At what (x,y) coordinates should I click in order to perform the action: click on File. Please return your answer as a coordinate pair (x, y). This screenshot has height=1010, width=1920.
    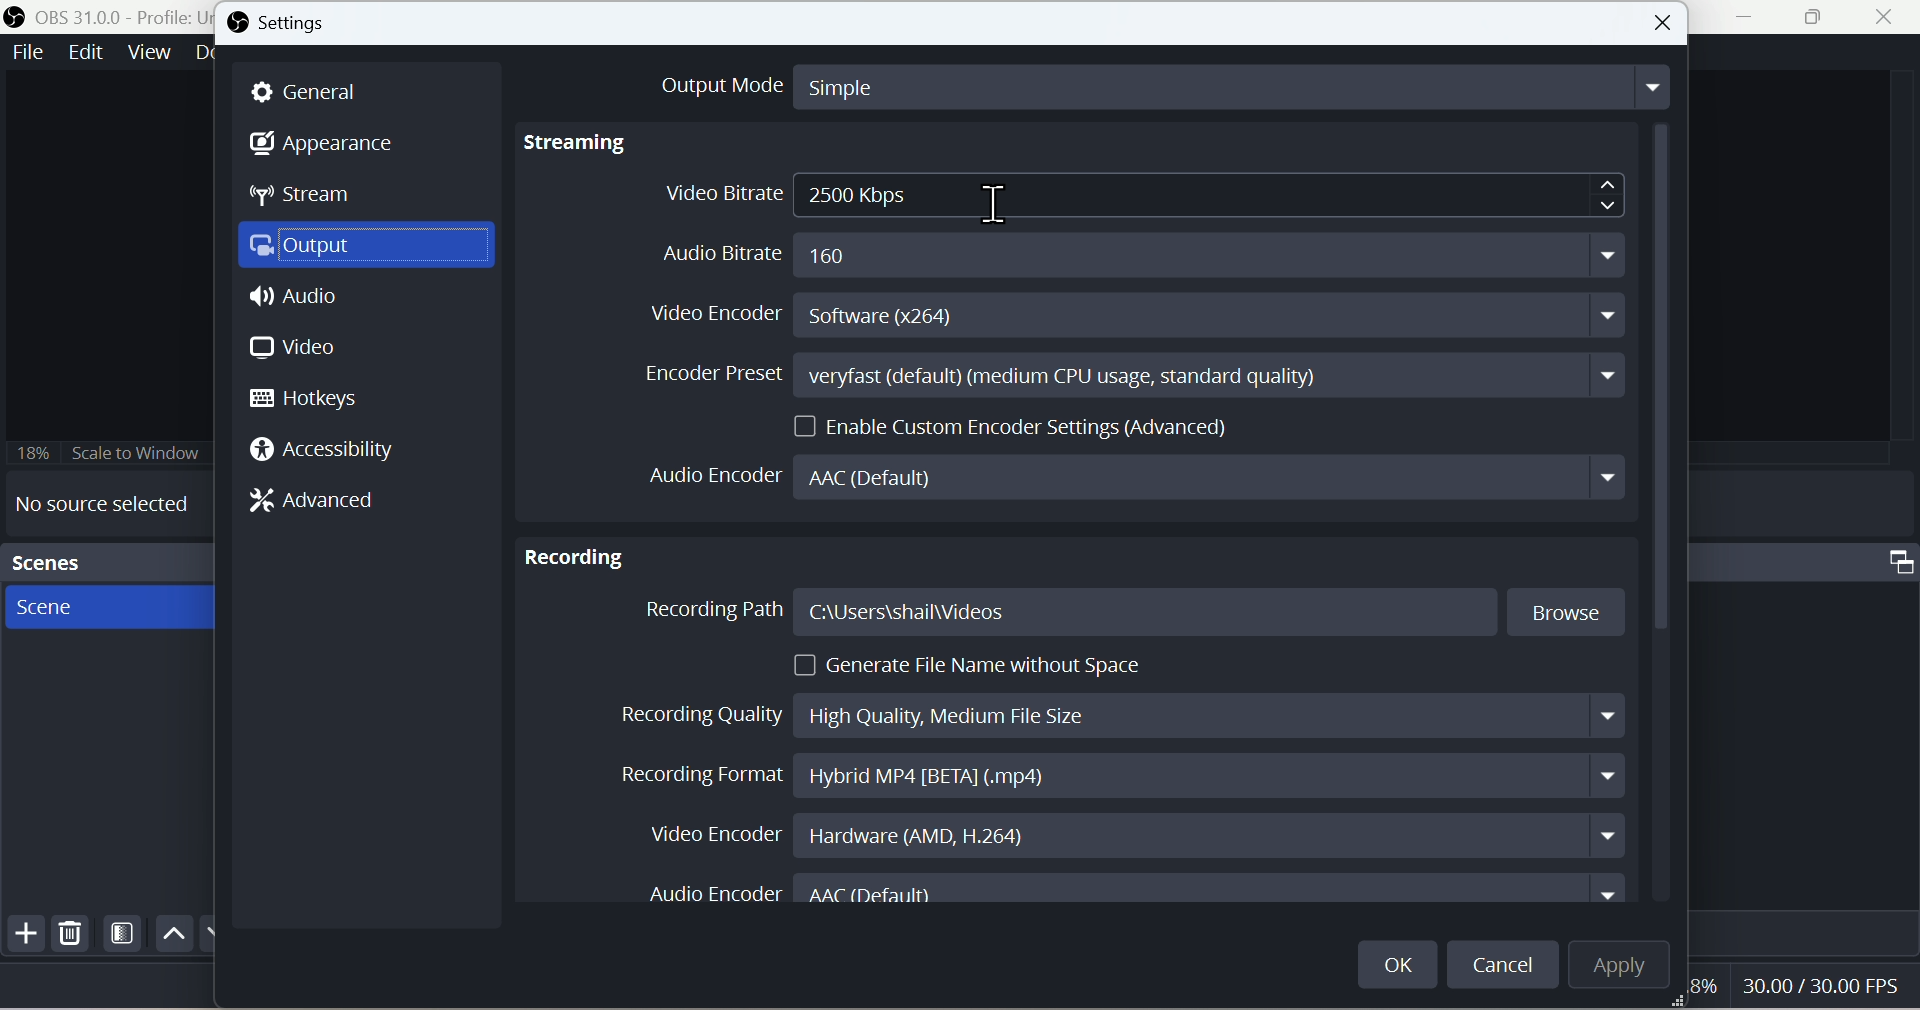
    Looking at the image, I should click on (26, 53).